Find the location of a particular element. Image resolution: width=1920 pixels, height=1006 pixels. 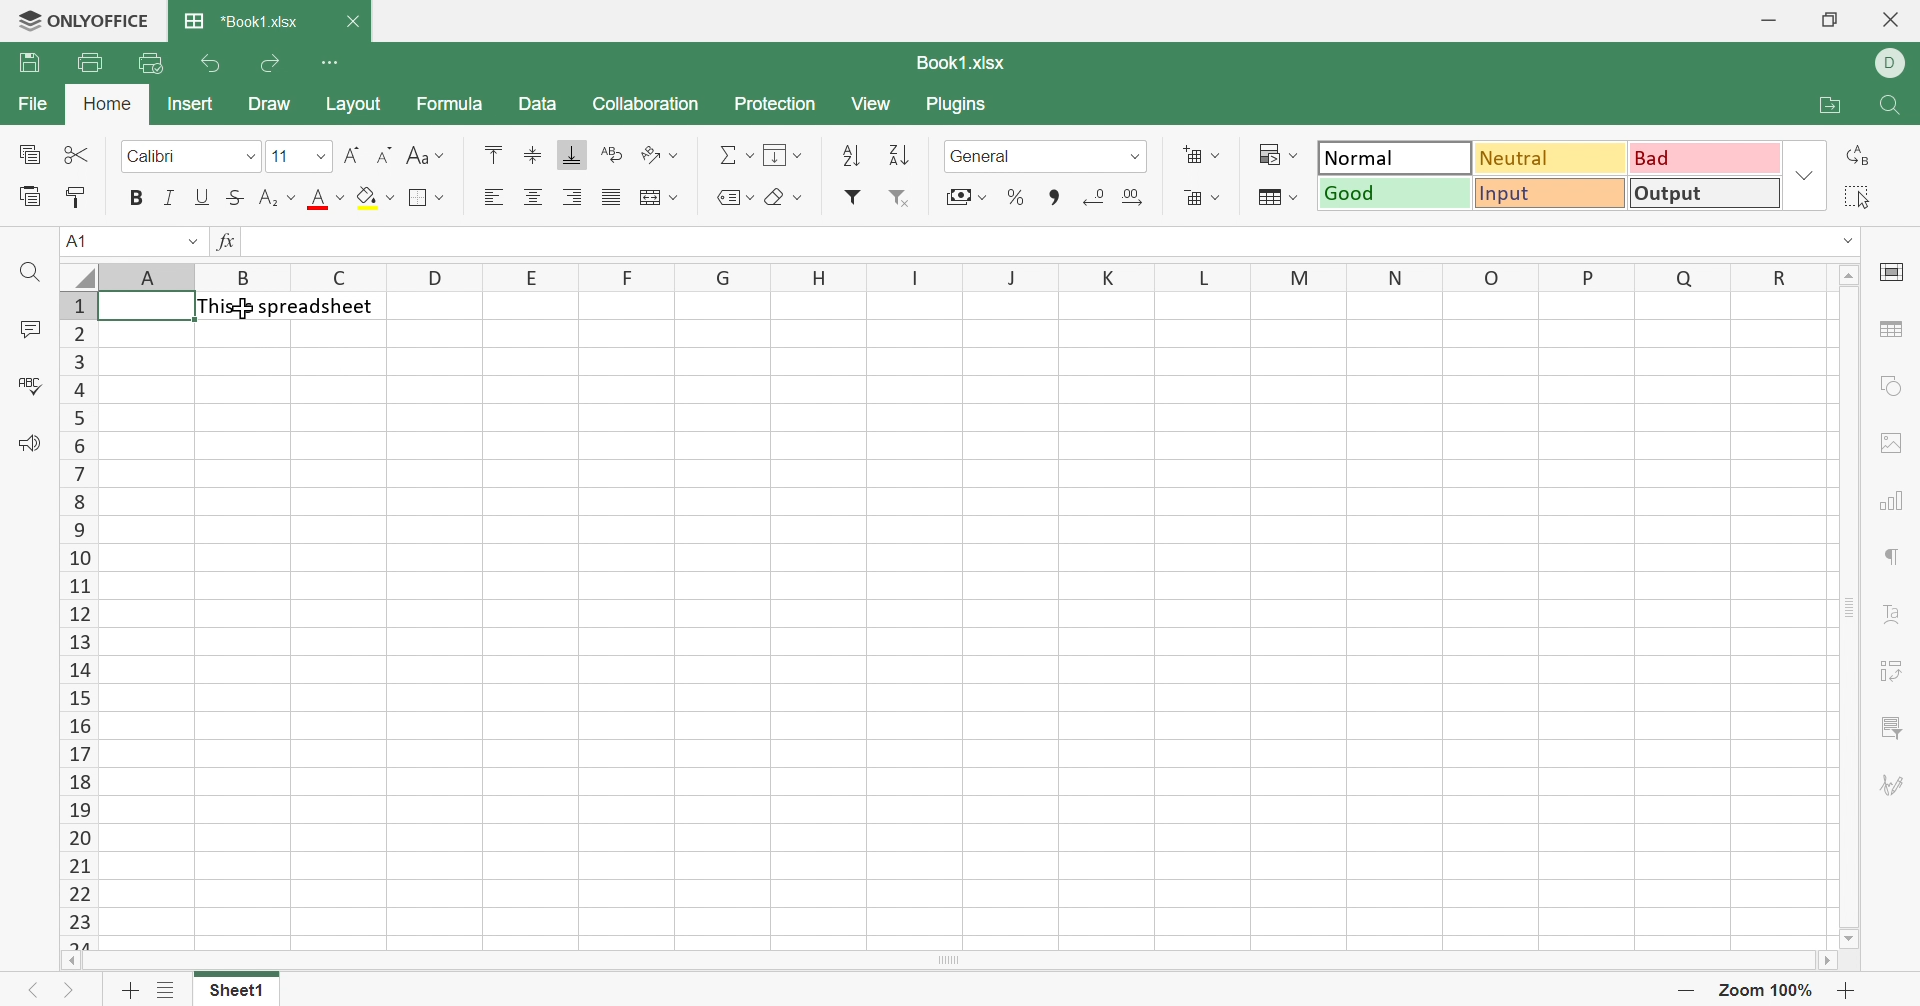

Add sheets is located at coordinates (132, 989).